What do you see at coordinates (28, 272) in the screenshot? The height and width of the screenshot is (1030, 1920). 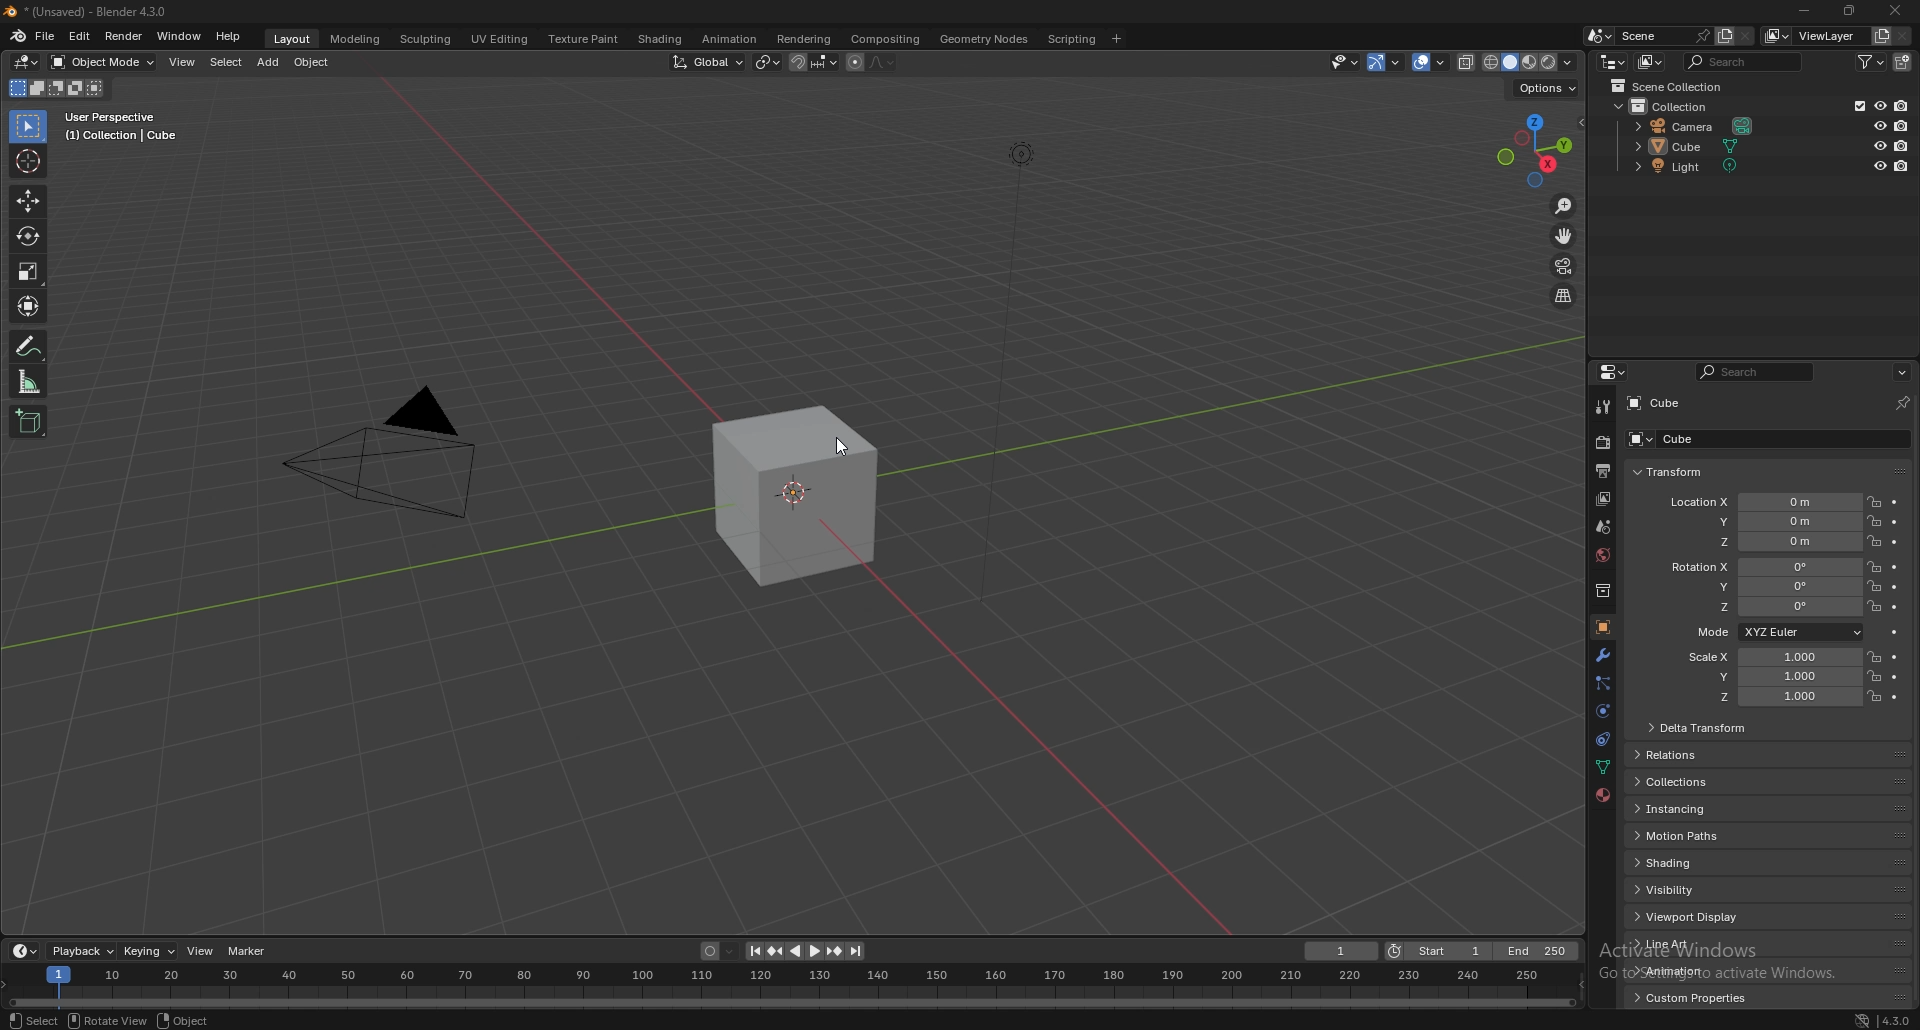 I see `scale` at bounding box center [28, 272].